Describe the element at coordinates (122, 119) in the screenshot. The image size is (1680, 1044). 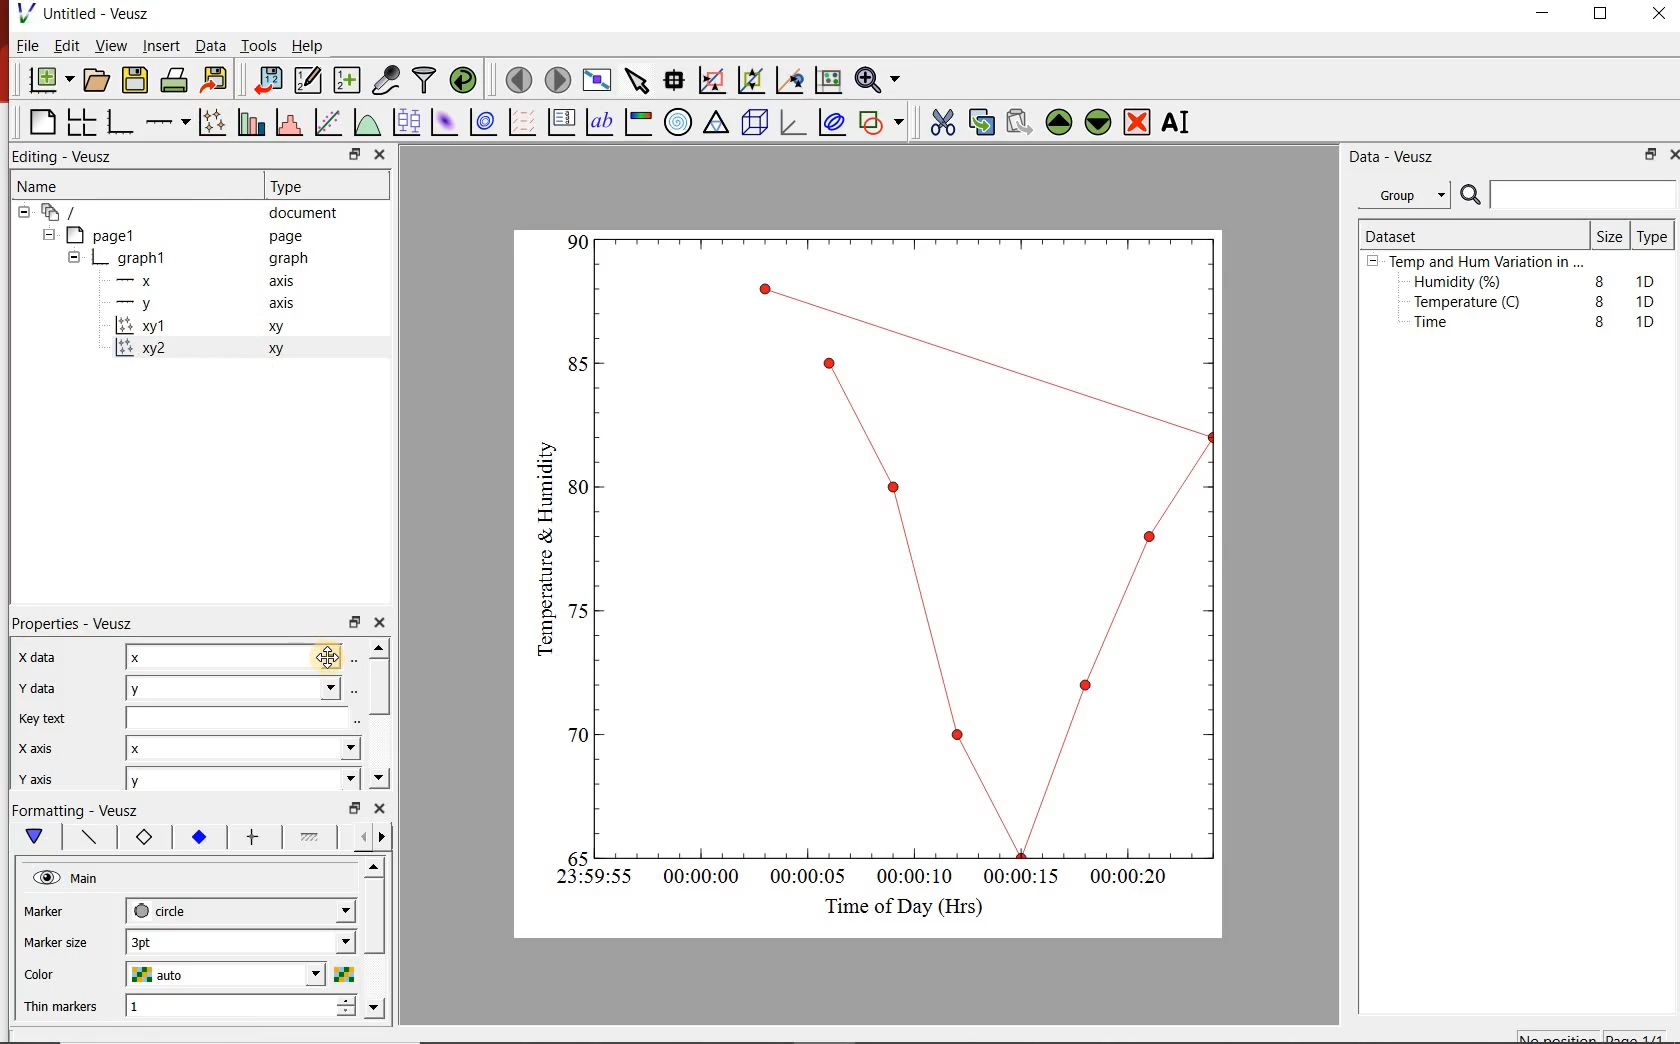
I see `base graph` at that location.